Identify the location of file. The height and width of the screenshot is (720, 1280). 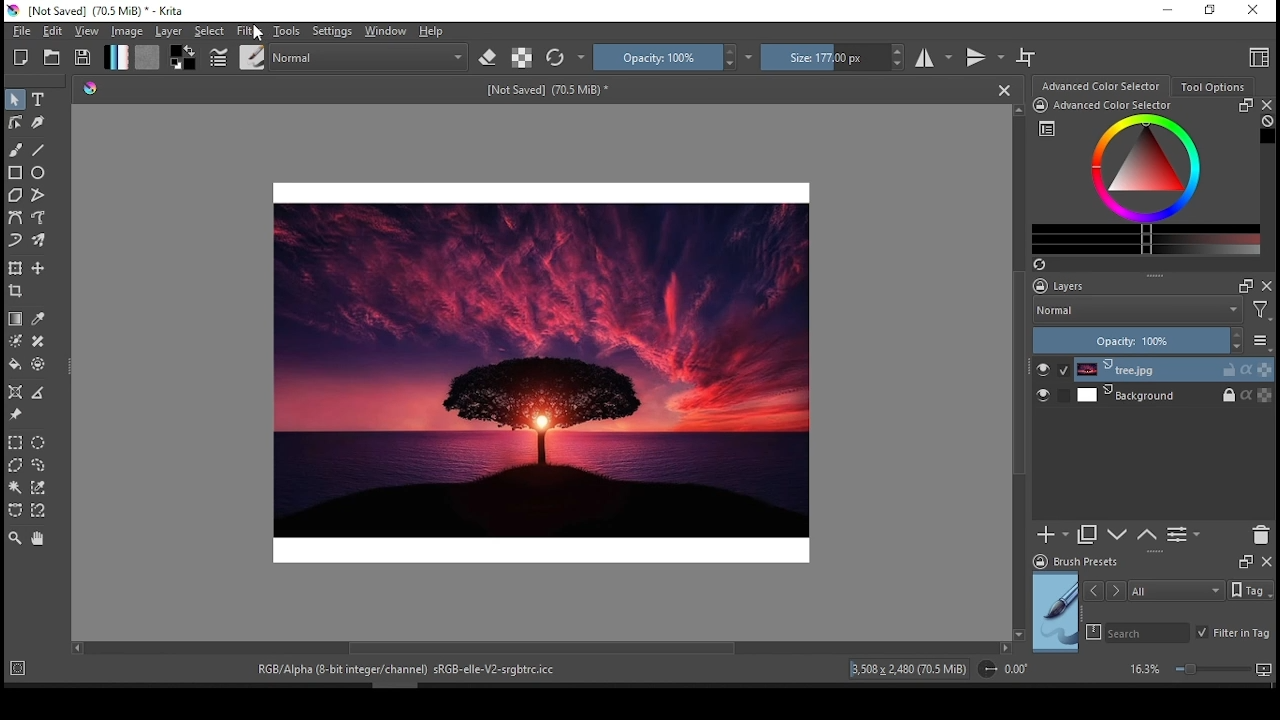
(20, 31).